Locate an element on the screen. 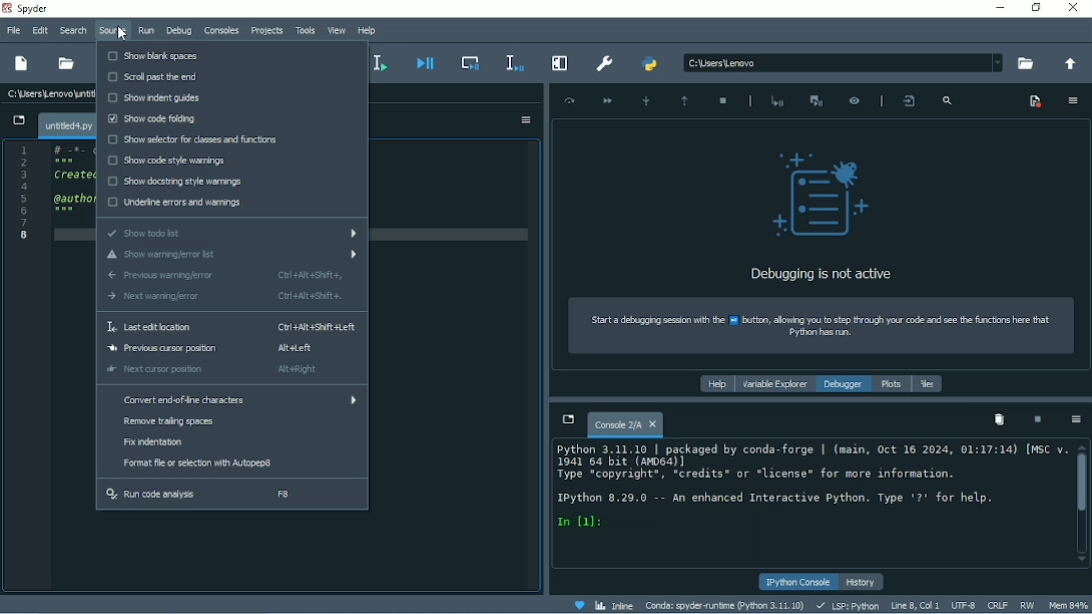  IPython console is located at coordinates (797, 582).